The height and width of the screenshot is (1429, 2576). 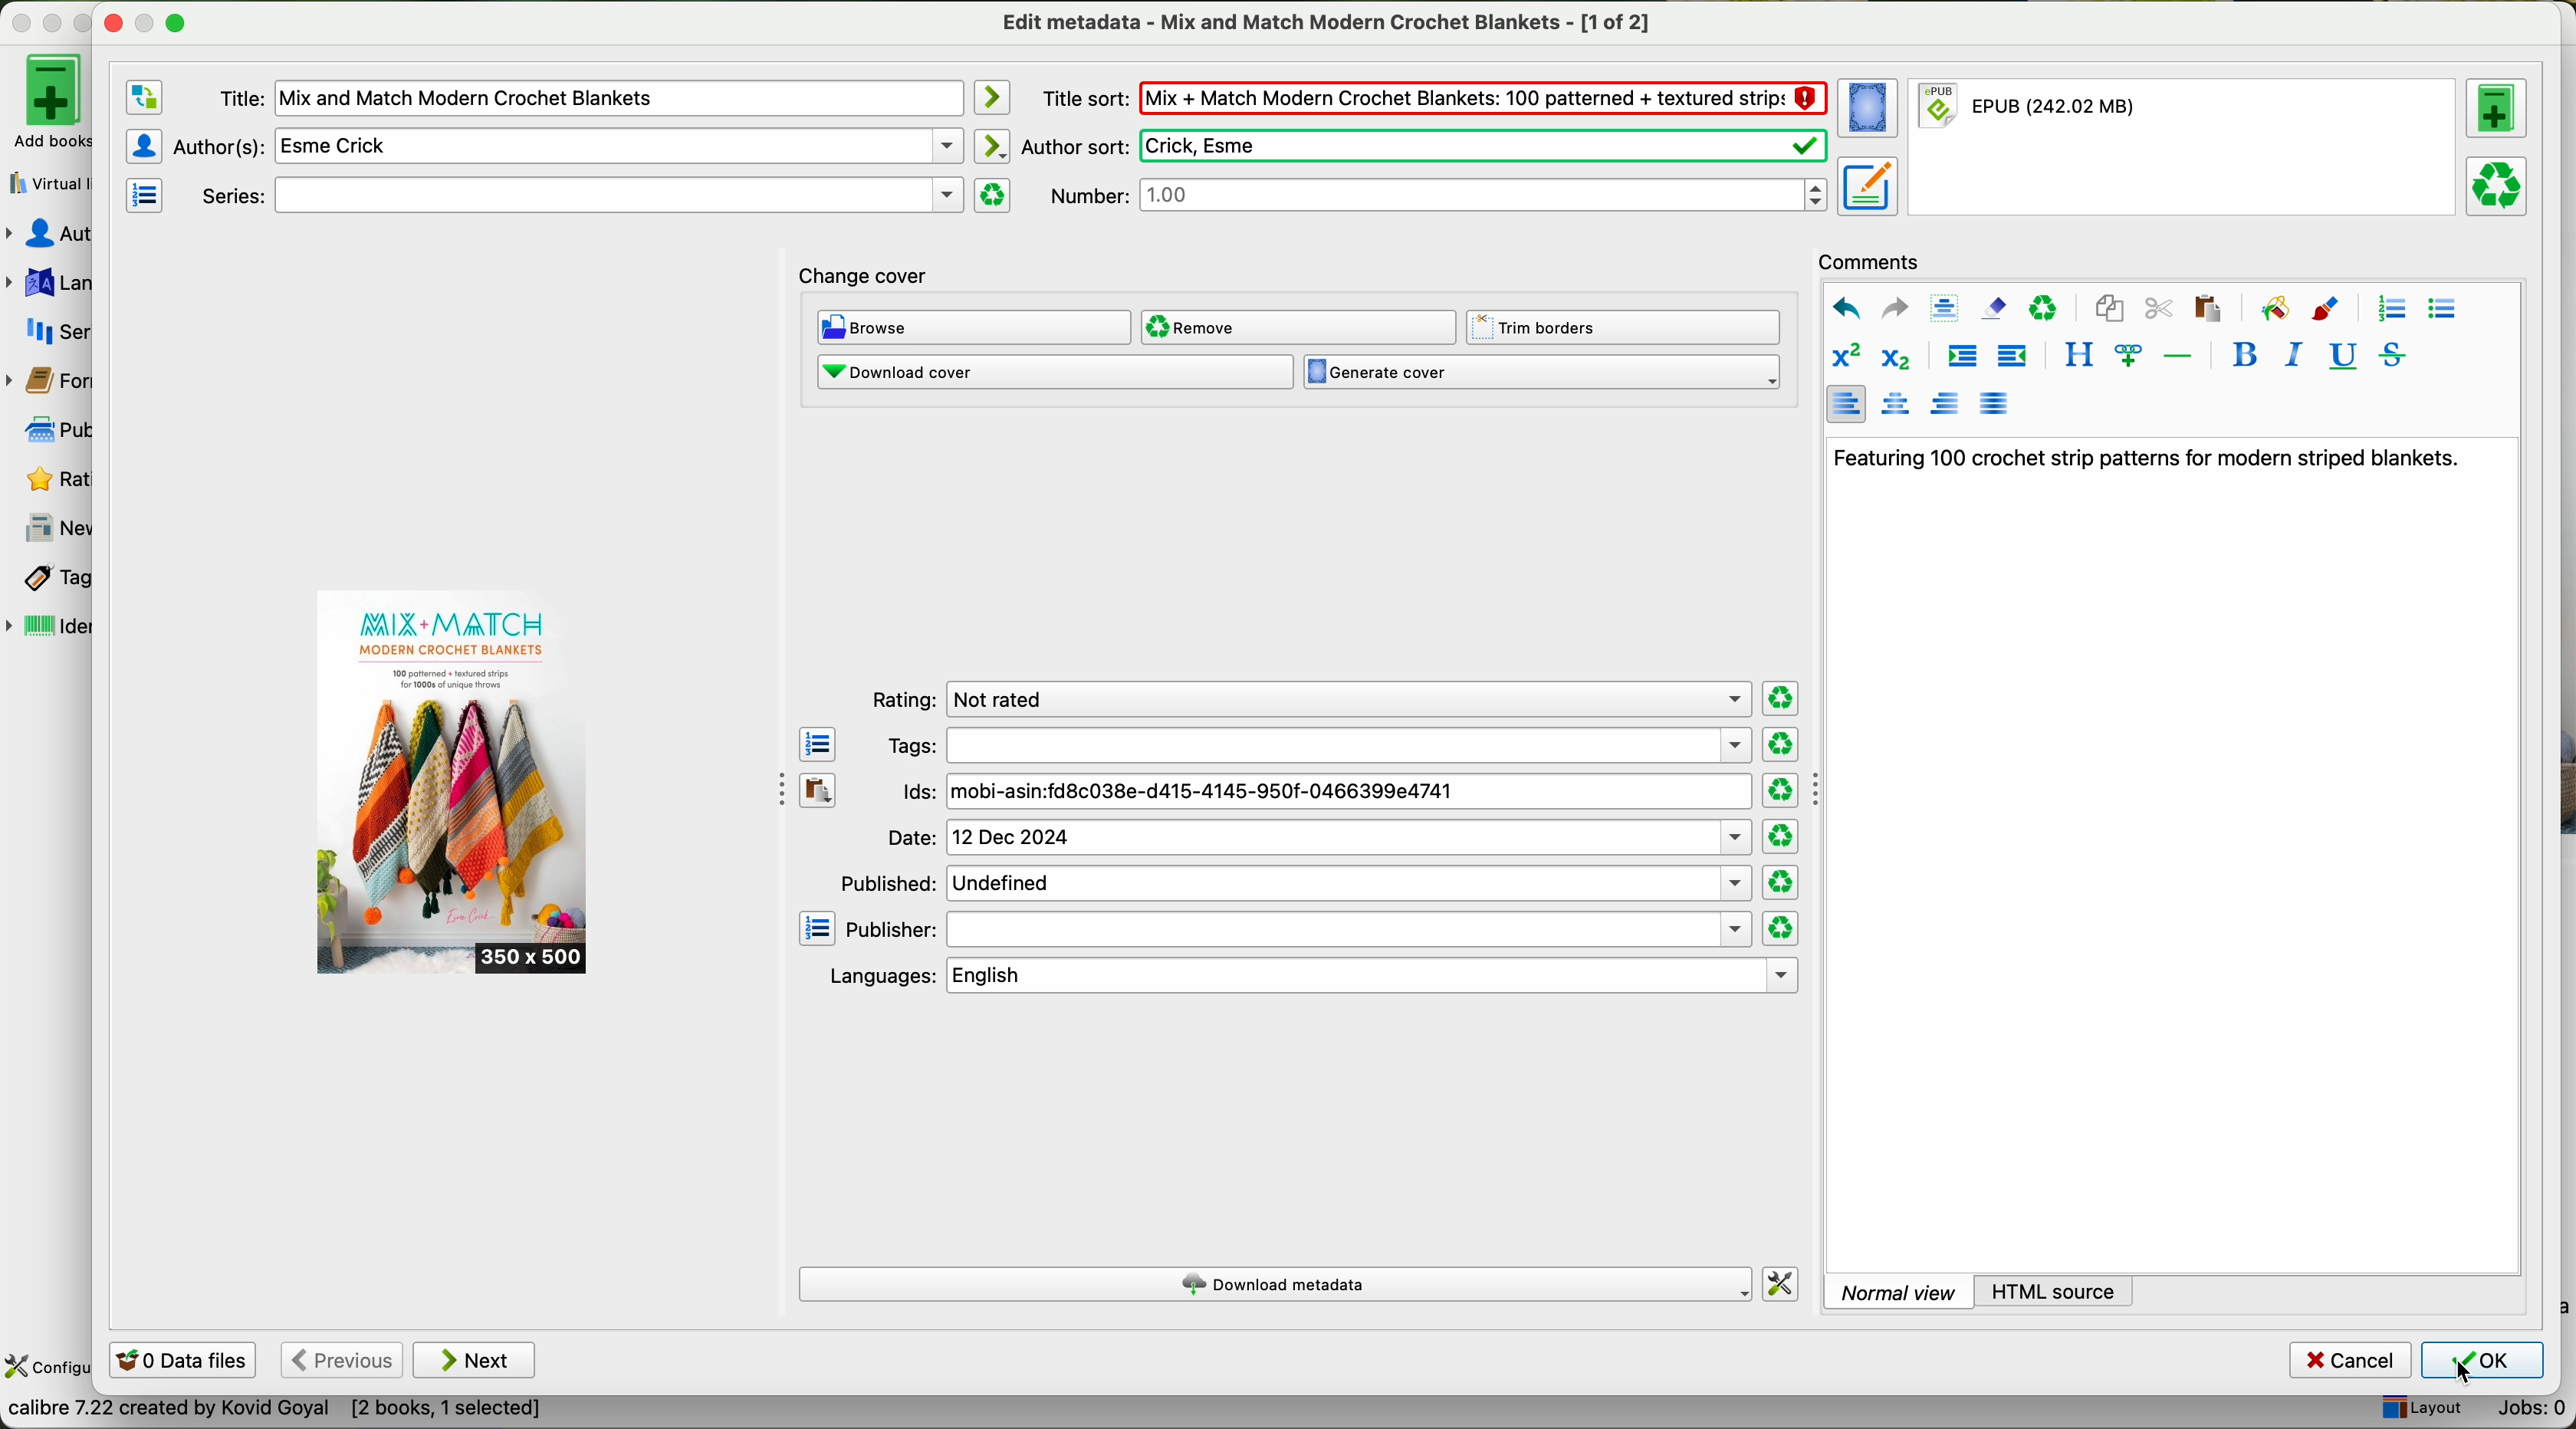 What do you see at coordinates (48, 234) in the screenshot?
I see `authors` at bounding box center [48, 234].